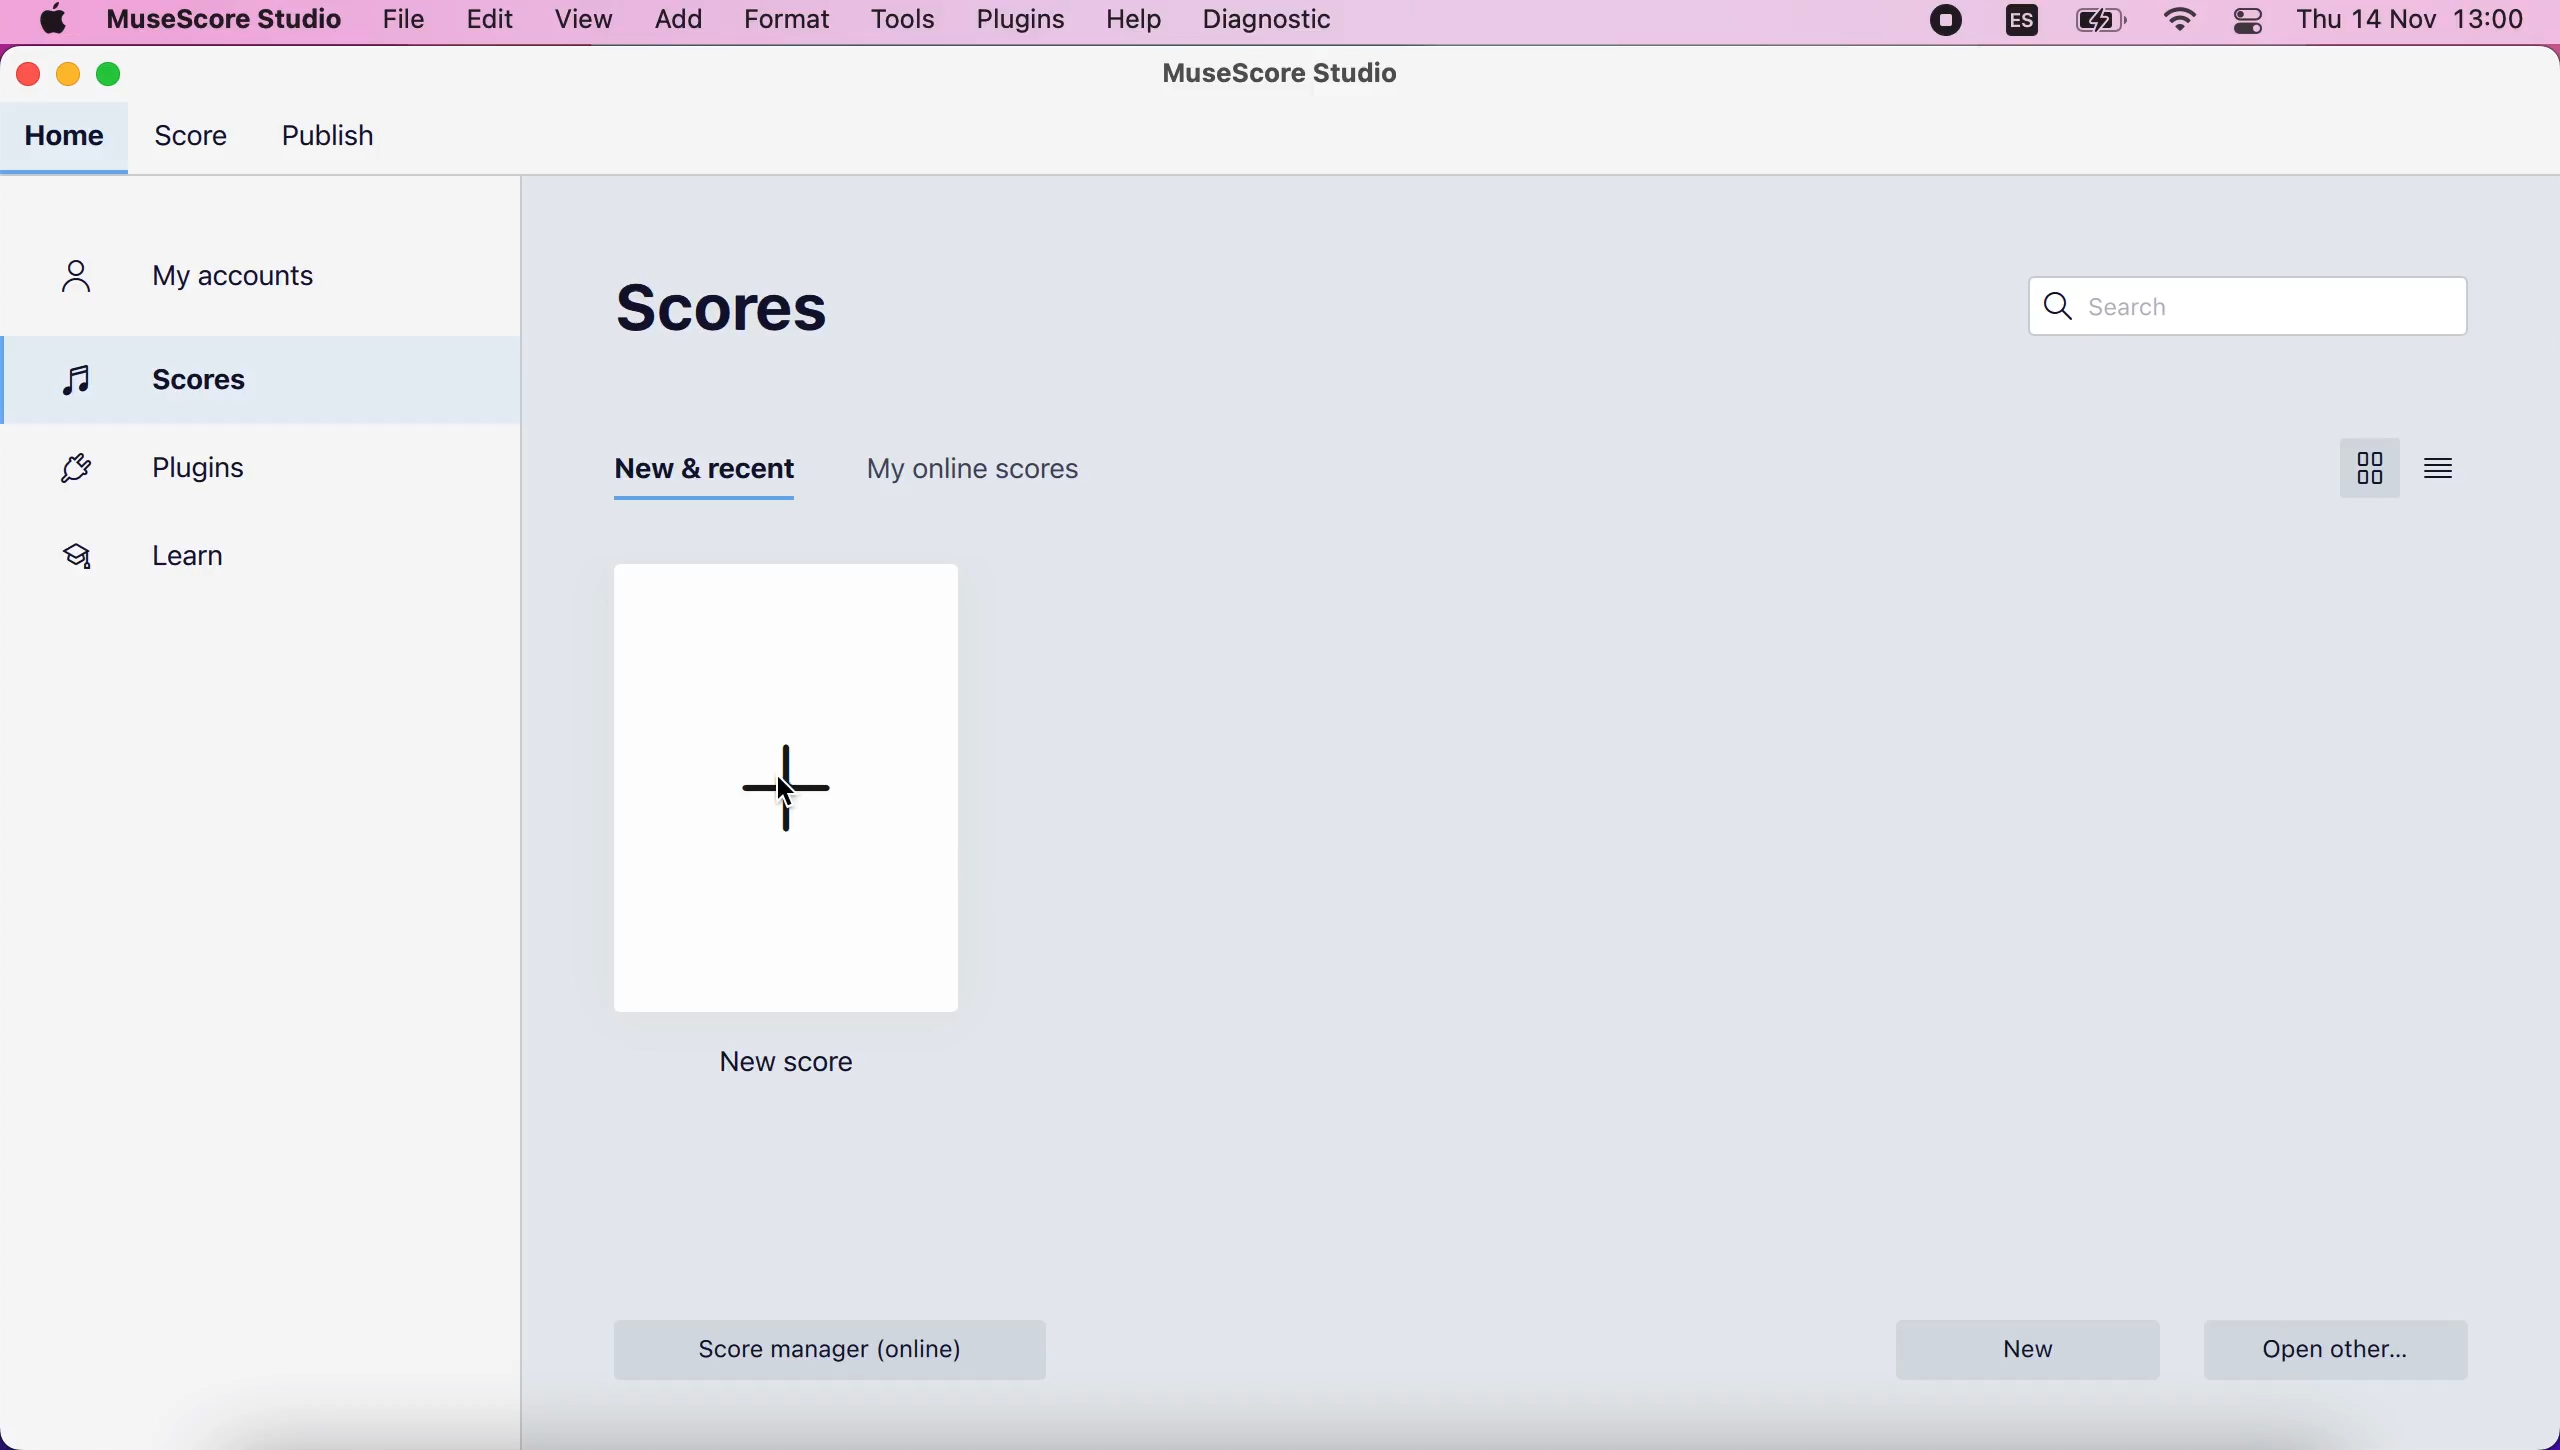 Image resolution: width=2560 pixels, height=1450 pixels. Describe the element at coordinates (2440, 466) in the screenshot. I see `score view list` at that location.